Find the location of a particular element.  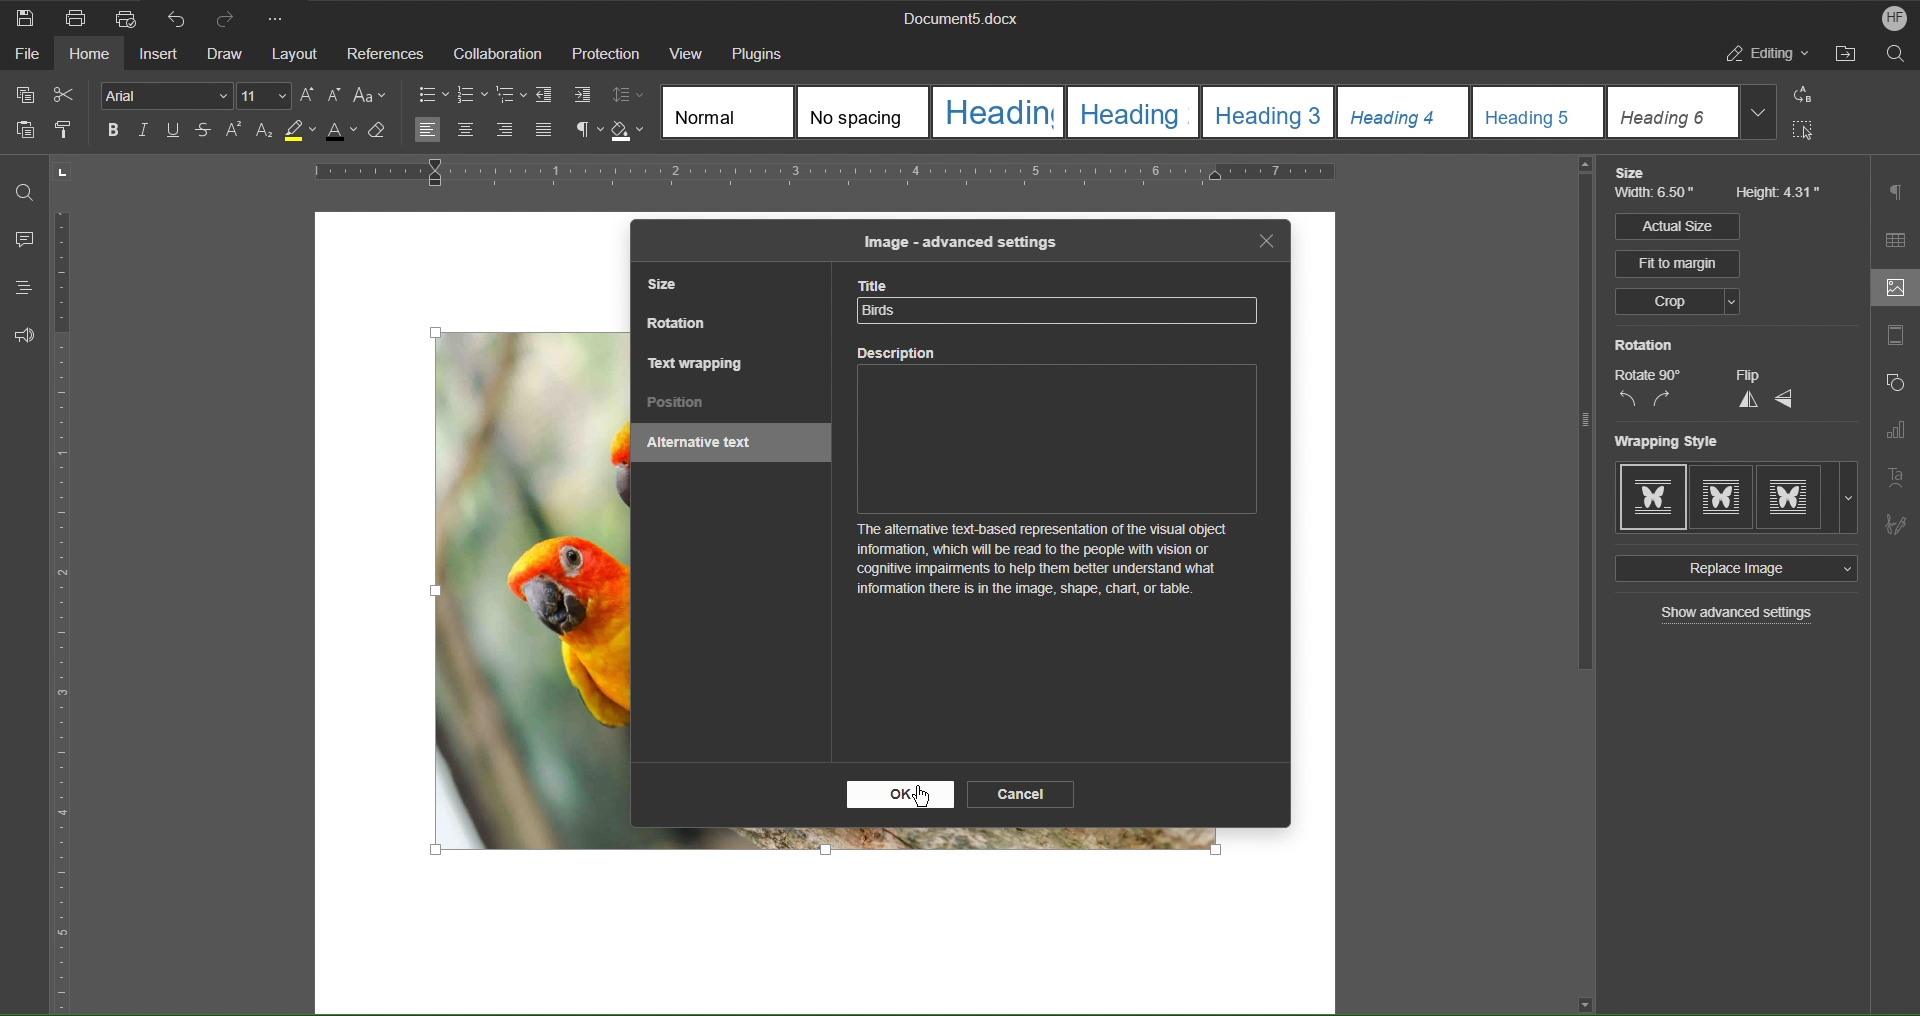

Text wrappings is located at coordinates (697, 362).